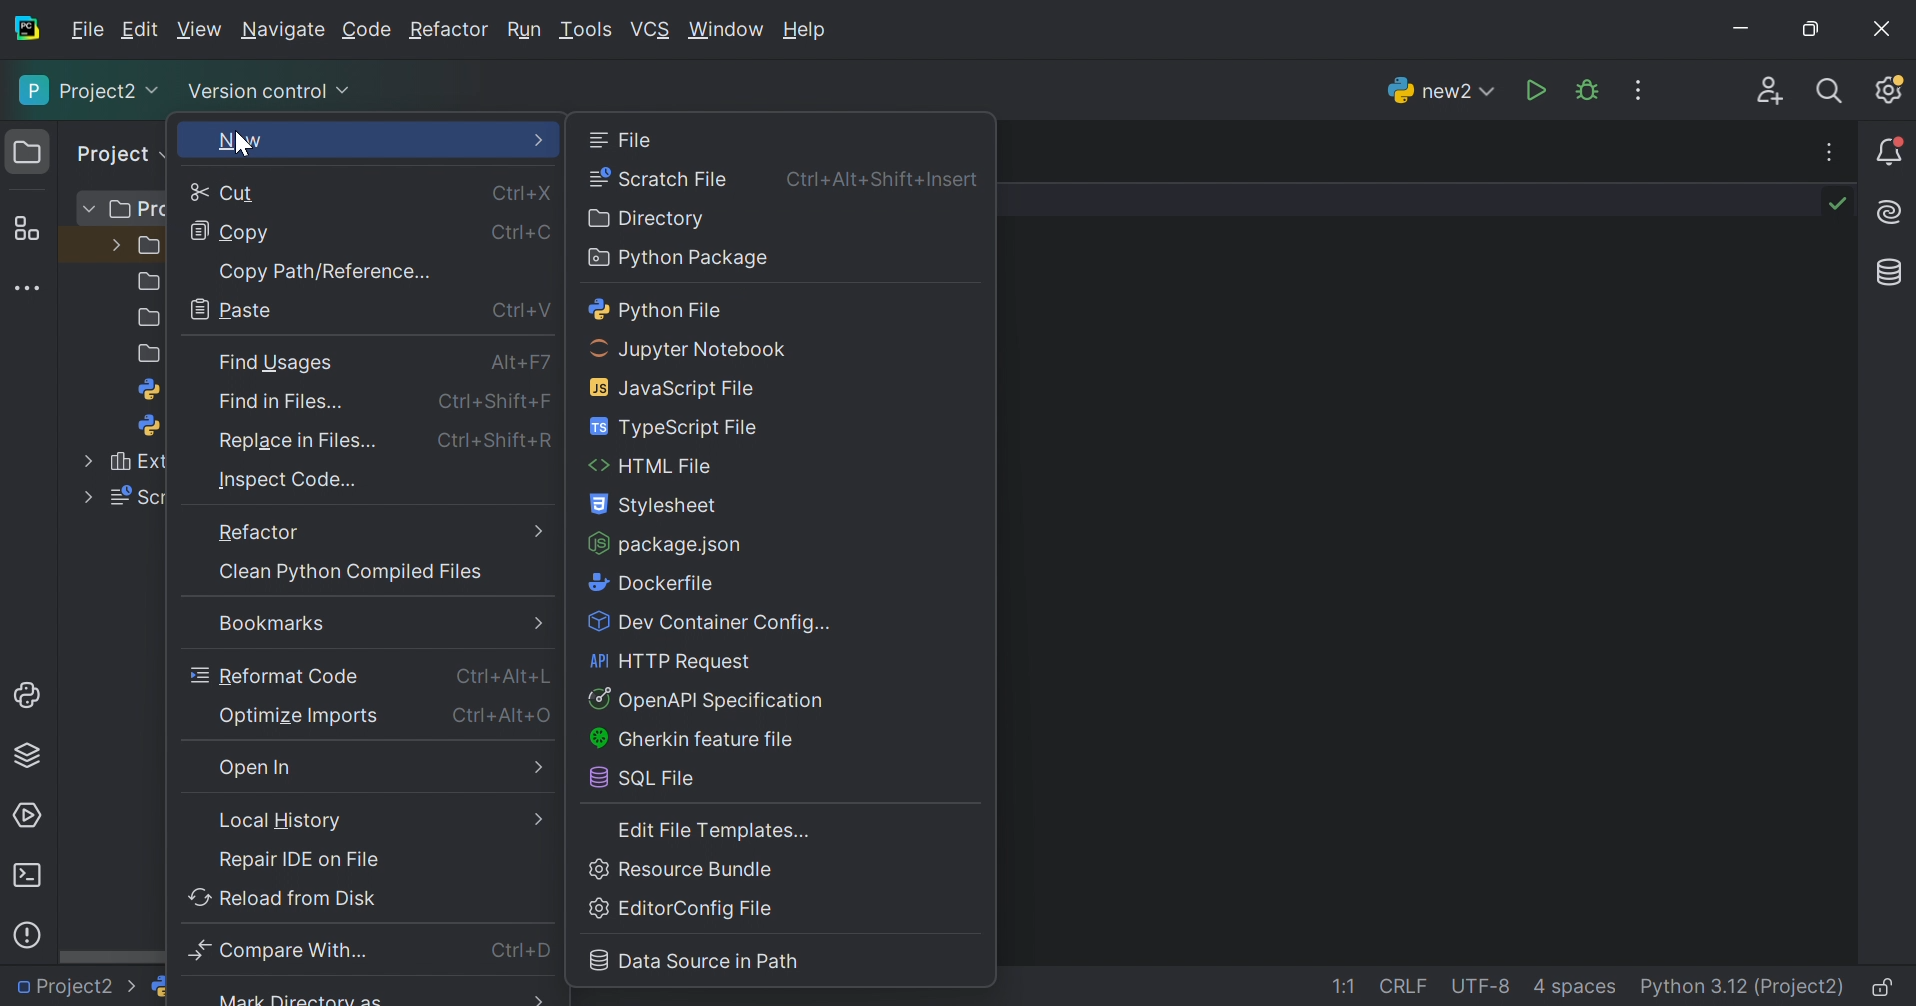 The height and width of the screenshot is (1006, 1916). Describe the element at coordinates (696, 960) in the screenshot. I see `Data source in path` at that location.